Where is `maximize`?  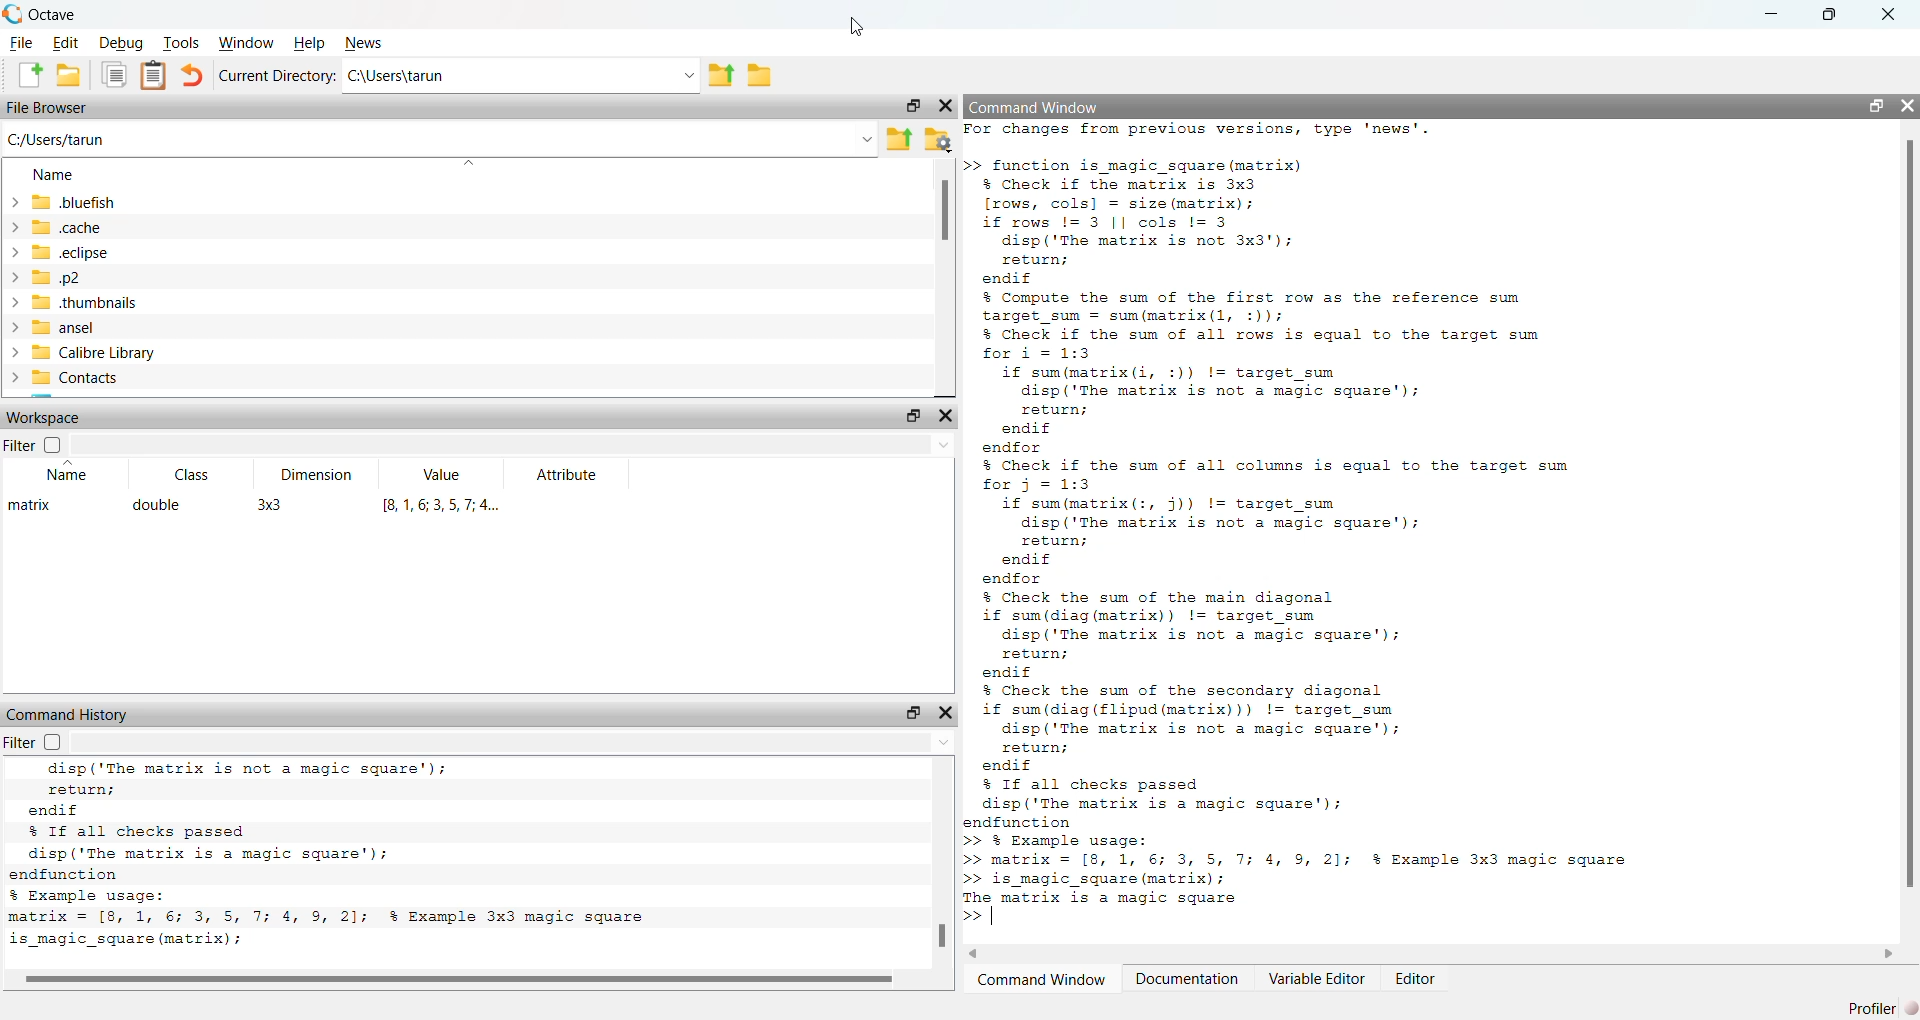 maximize is located at coordinates (912, 416).